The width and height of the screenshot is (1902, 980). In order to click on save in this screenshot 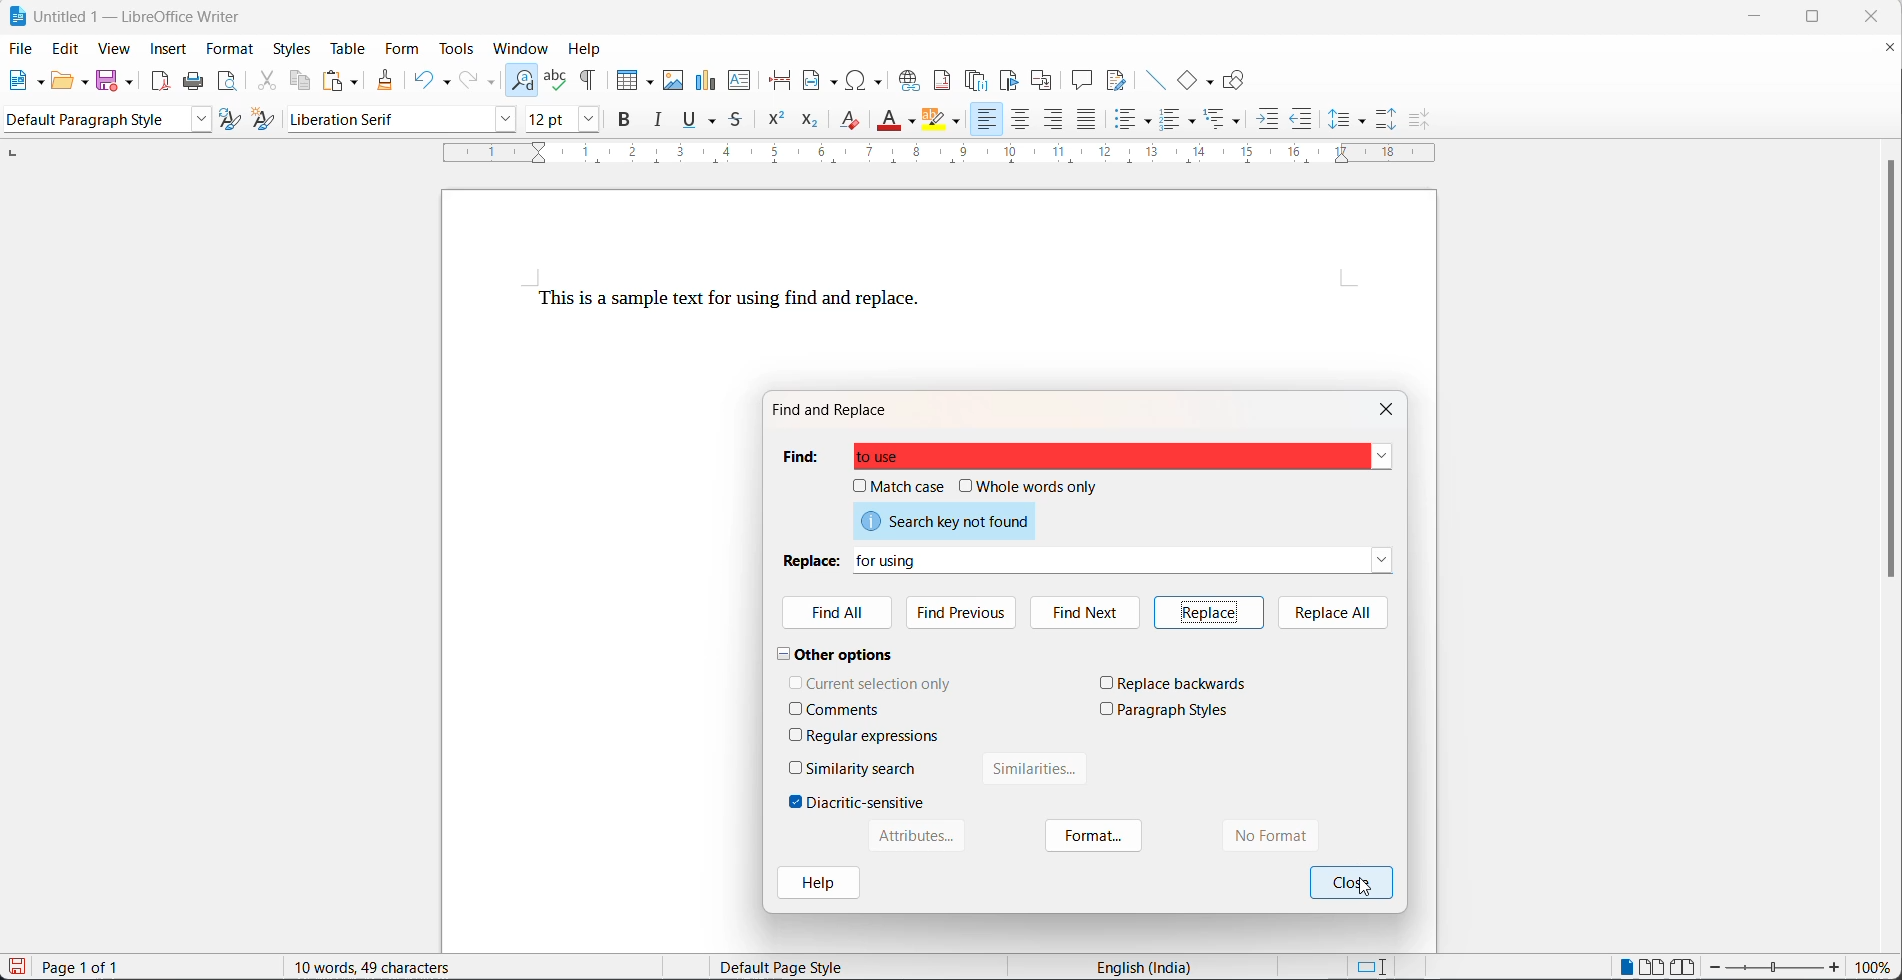, I will do `click(17, 966)`.